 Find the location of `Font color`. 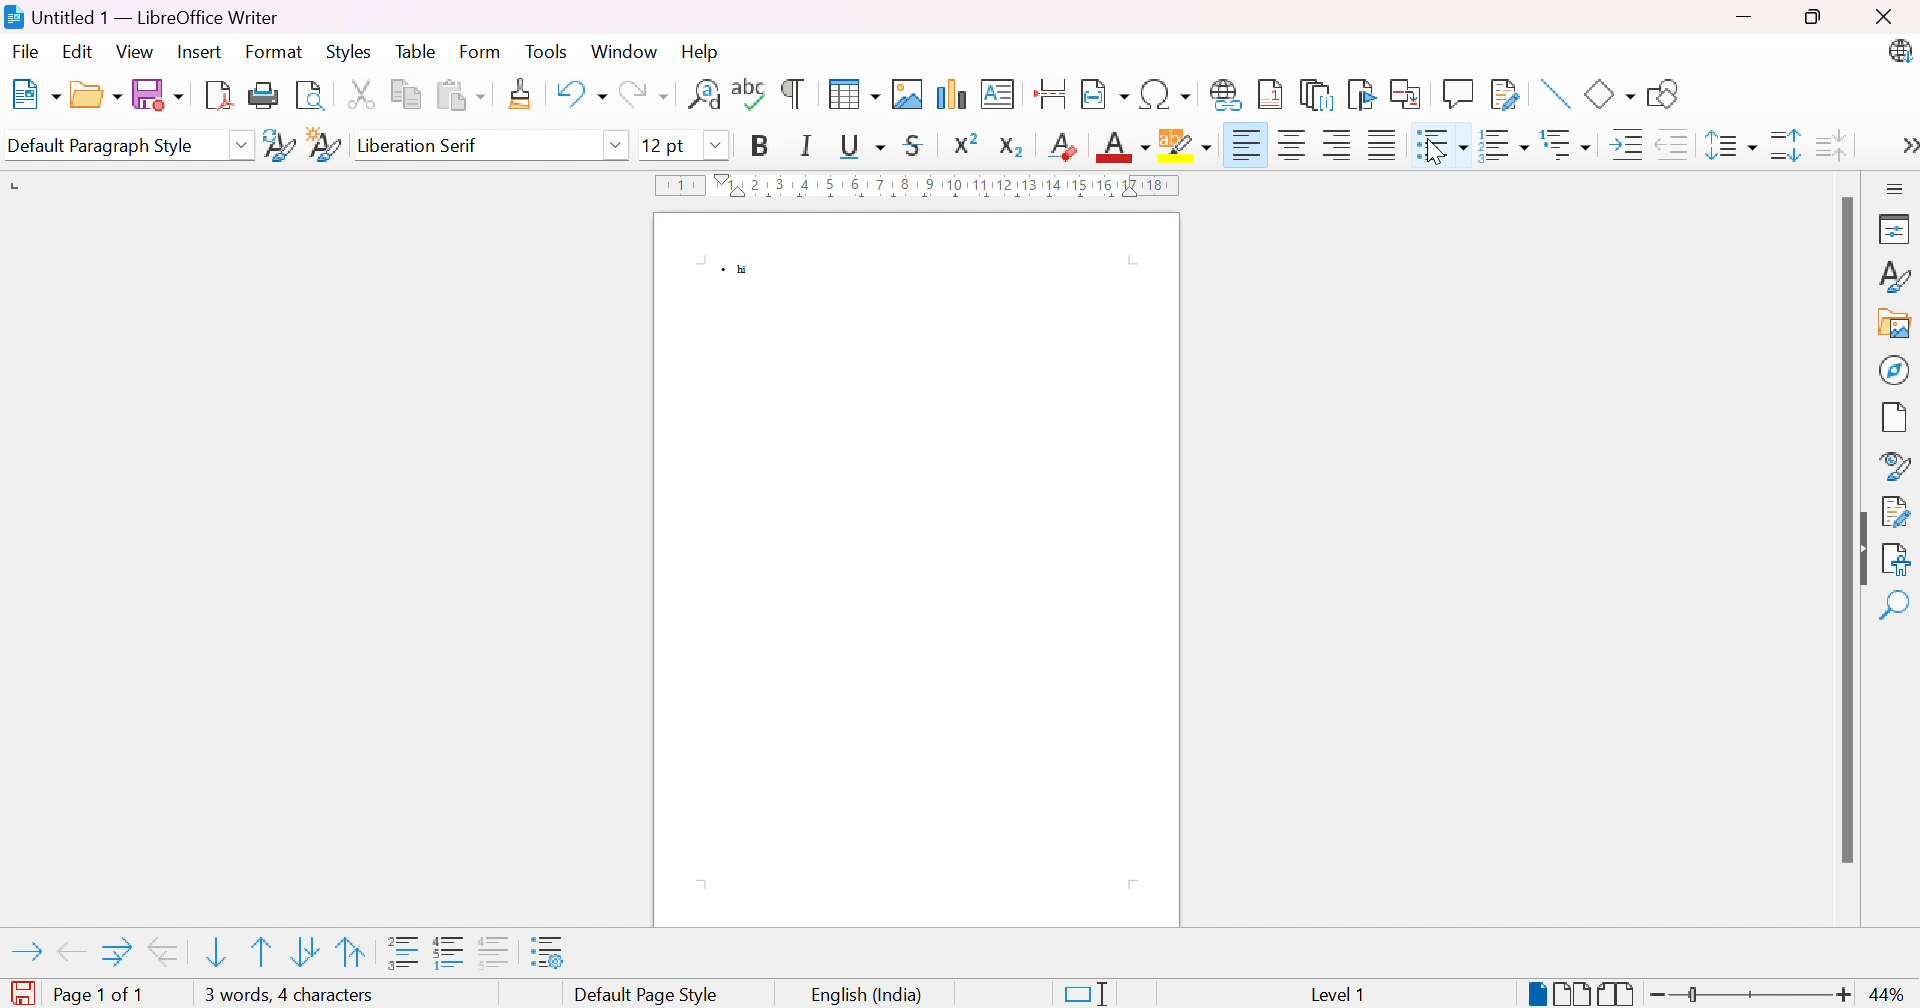

Font color is located at coordinates (1122, 147).